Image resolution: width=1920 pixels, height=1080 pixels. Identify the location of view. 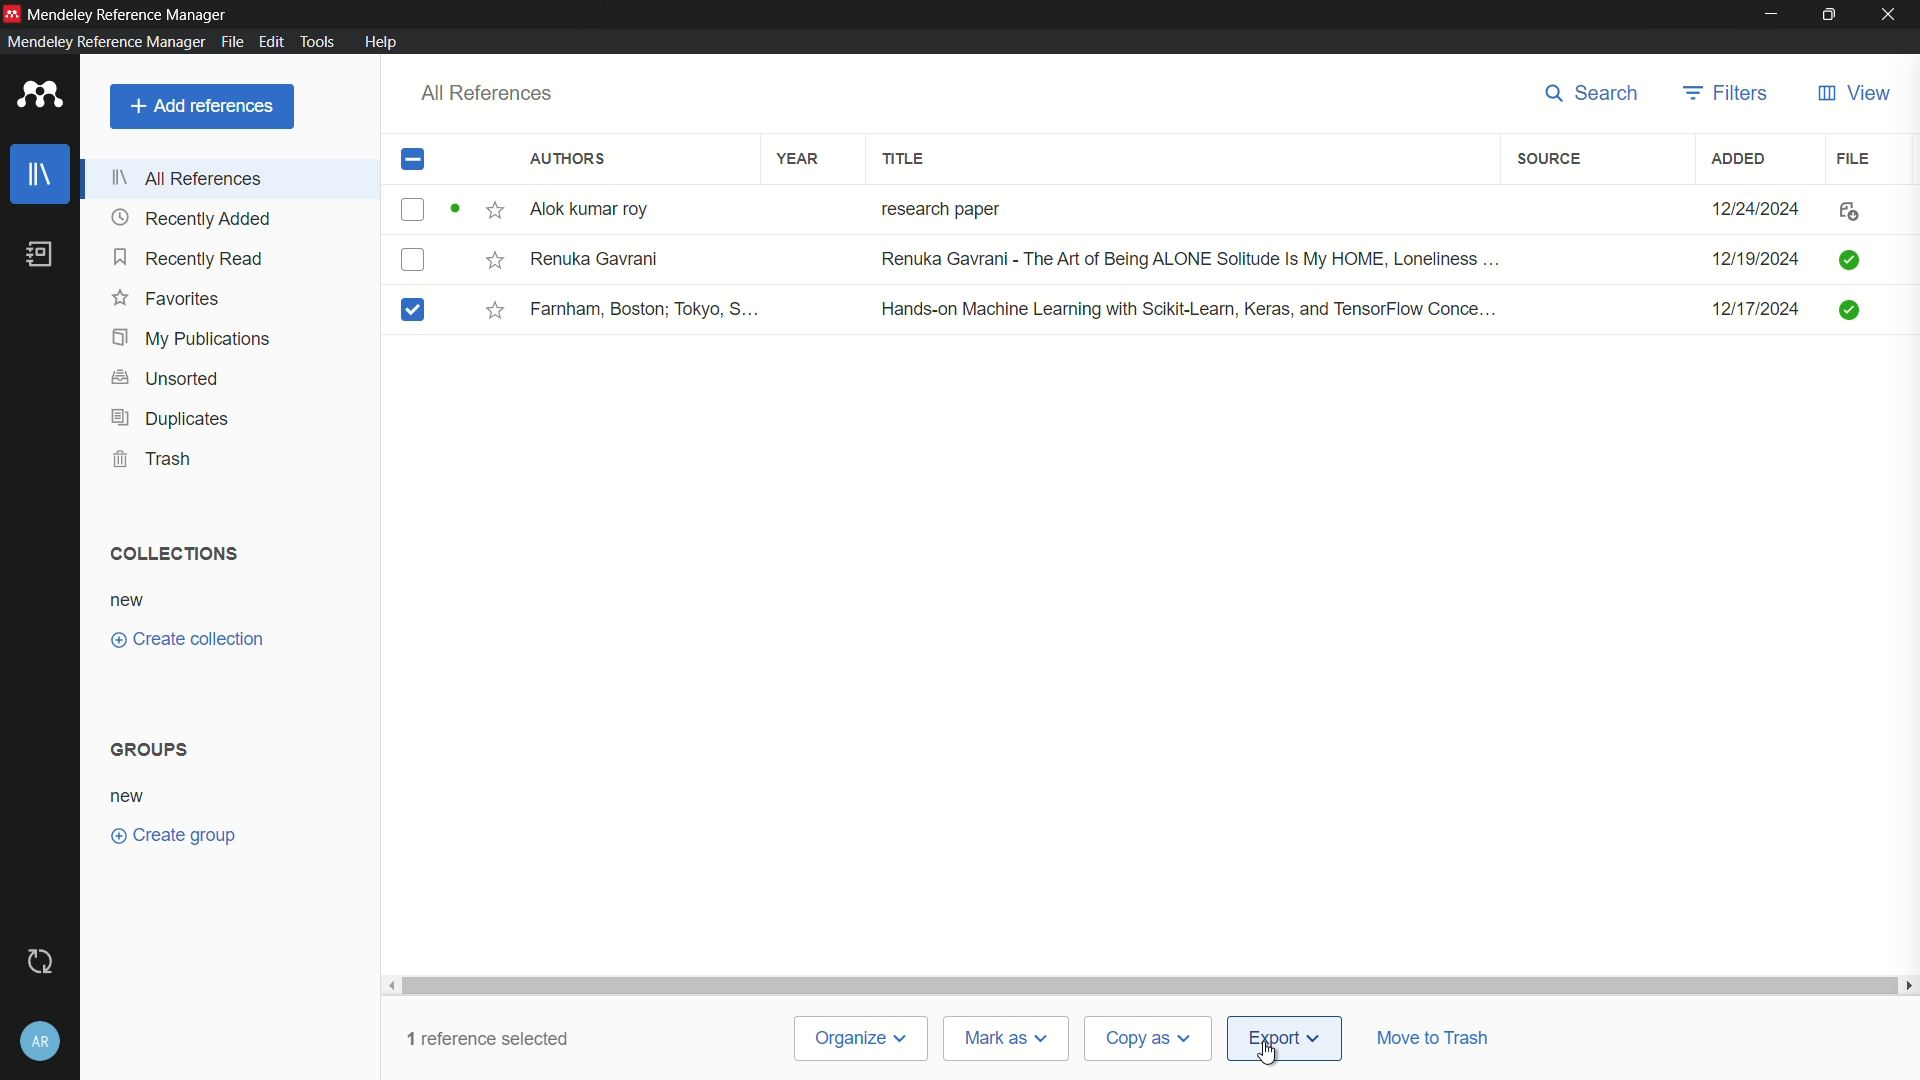
(1854, 94).